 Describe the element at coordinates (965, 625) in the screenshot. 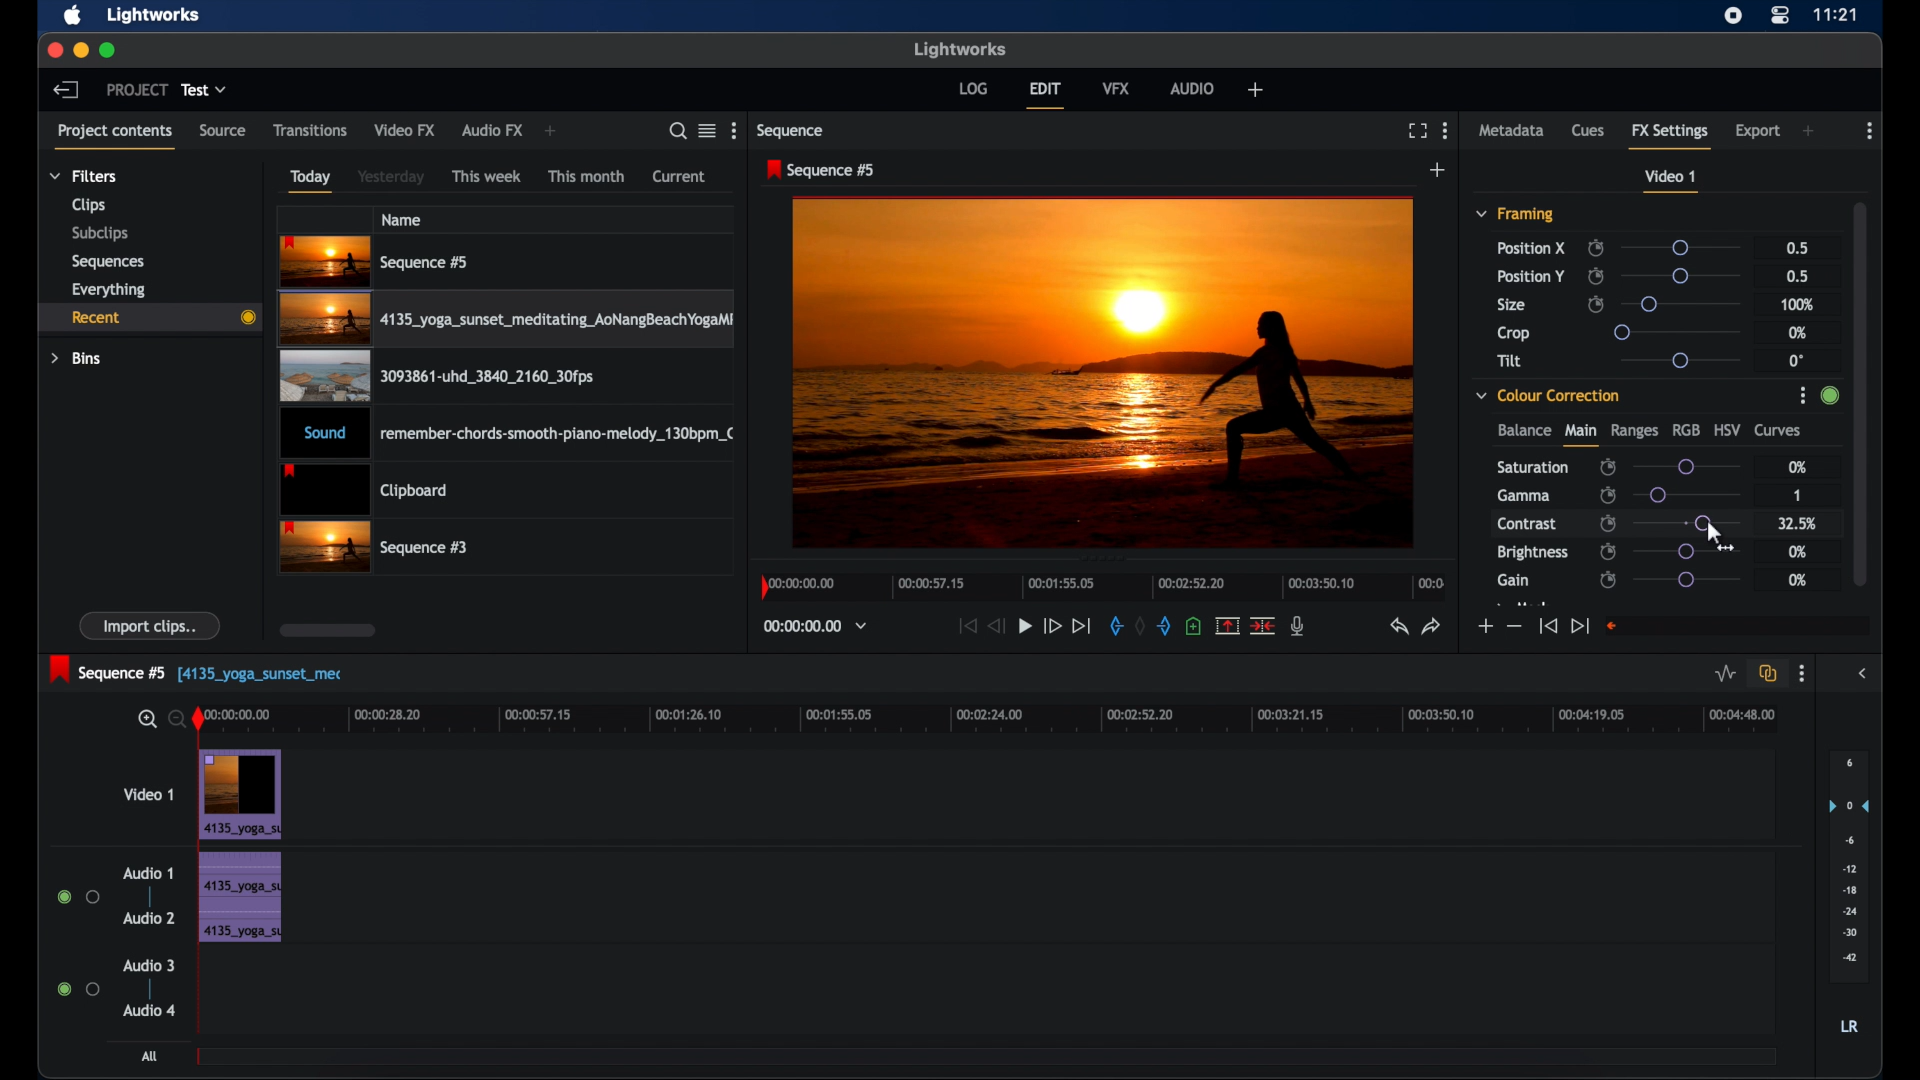

I see `jump to start` at that location.